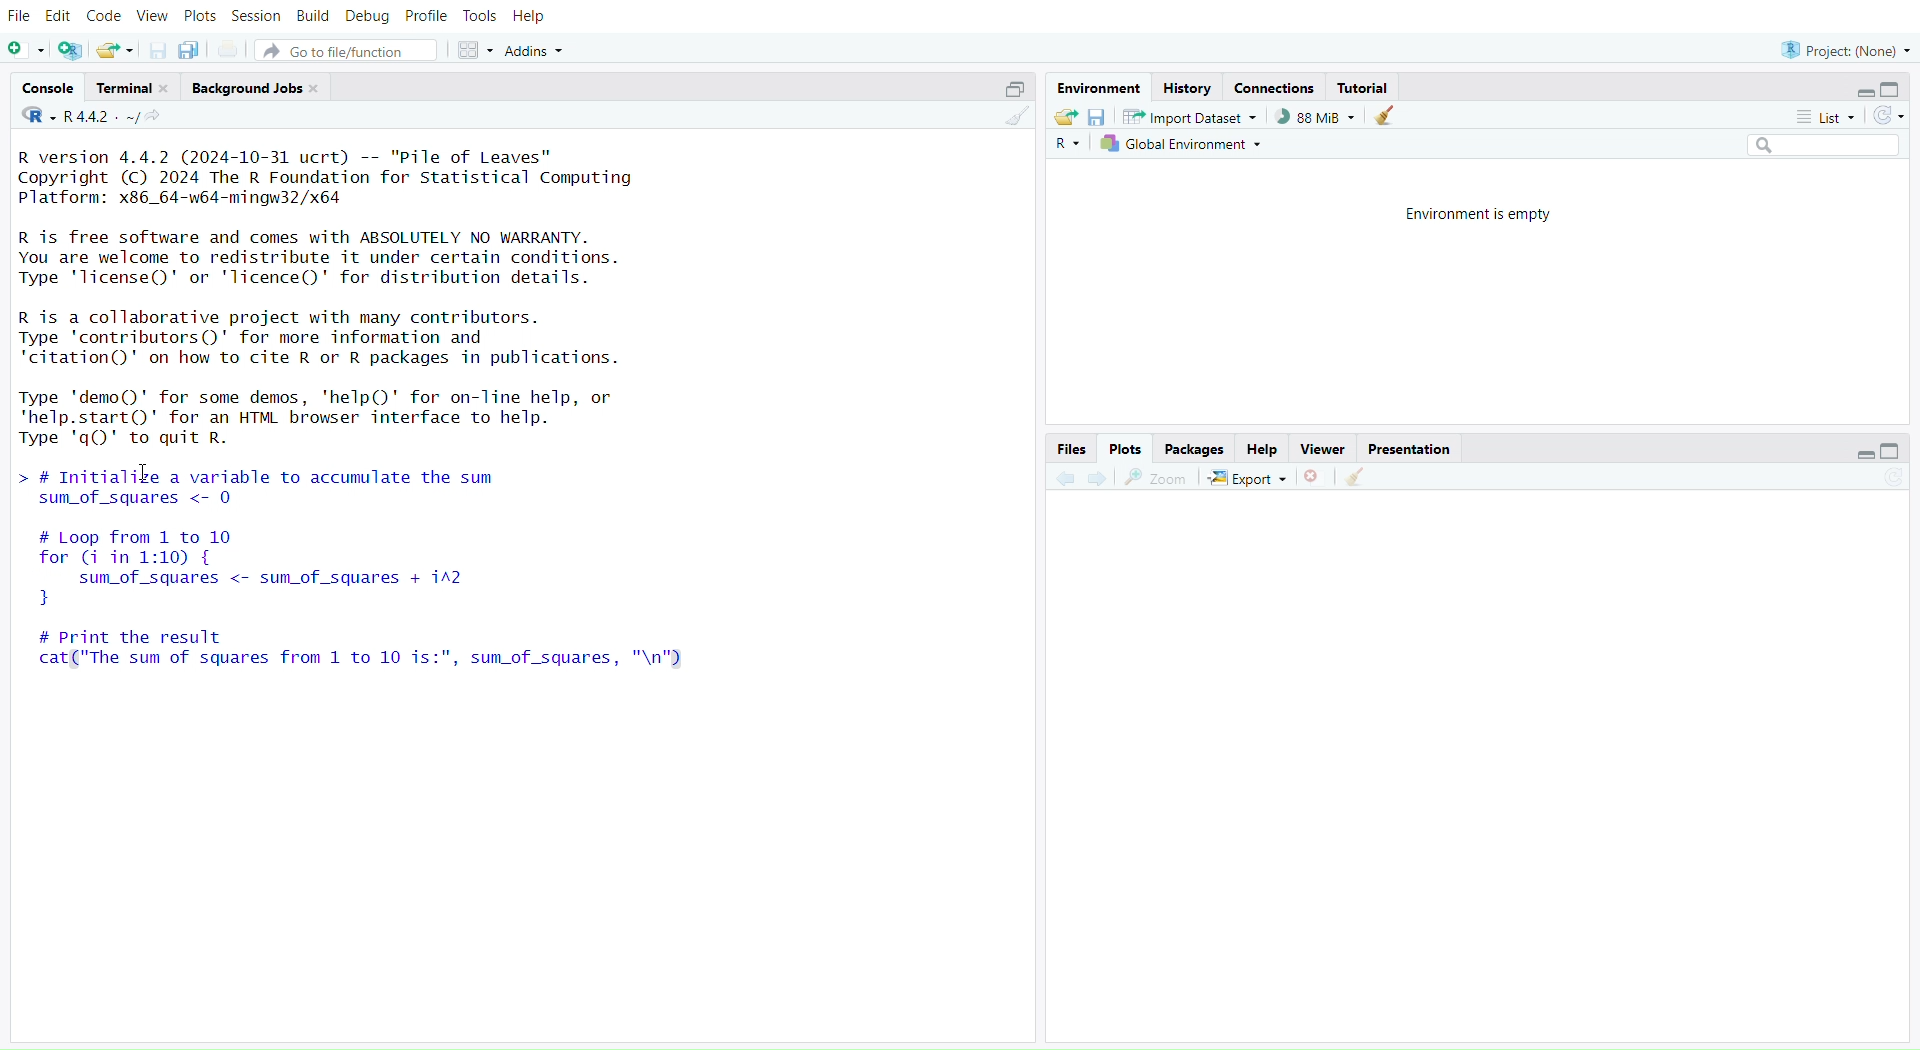 The height and width of the screenshot is (1050, 1920). I want to click on new script, so click(26, 52).